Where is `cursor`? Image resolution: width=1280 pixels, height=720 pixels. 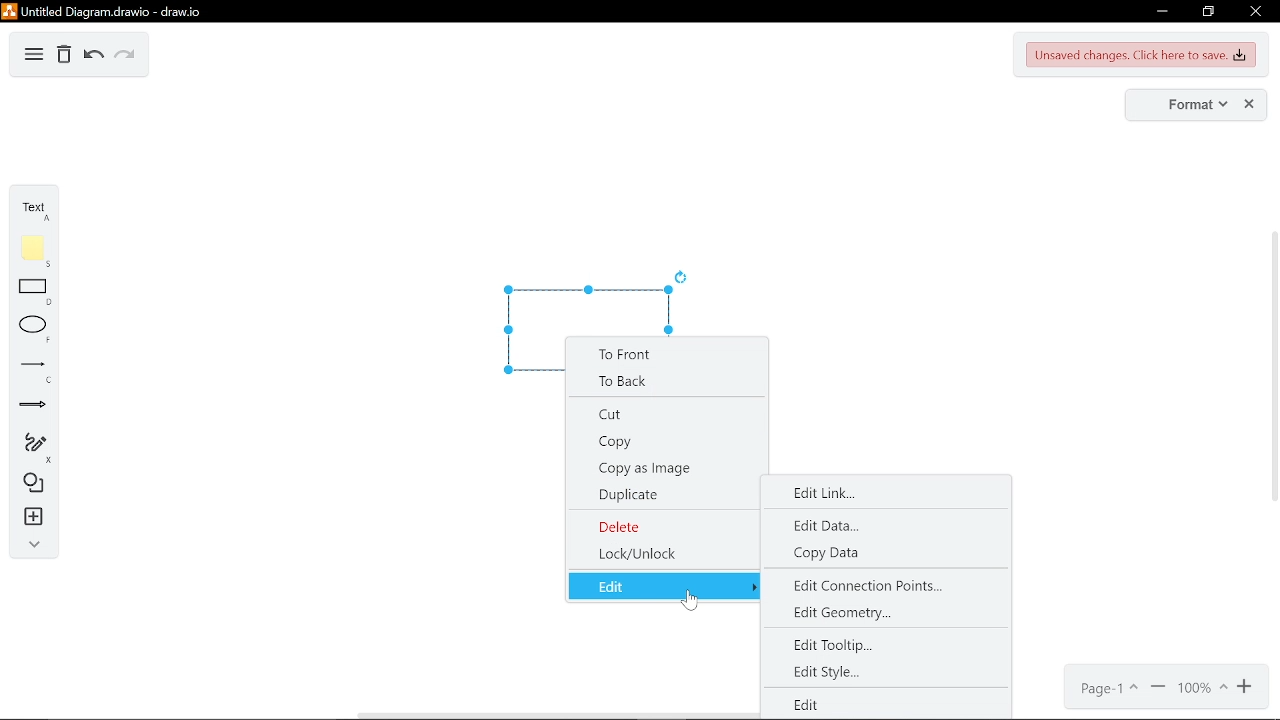
cursor is located at coordinates (689, 605).